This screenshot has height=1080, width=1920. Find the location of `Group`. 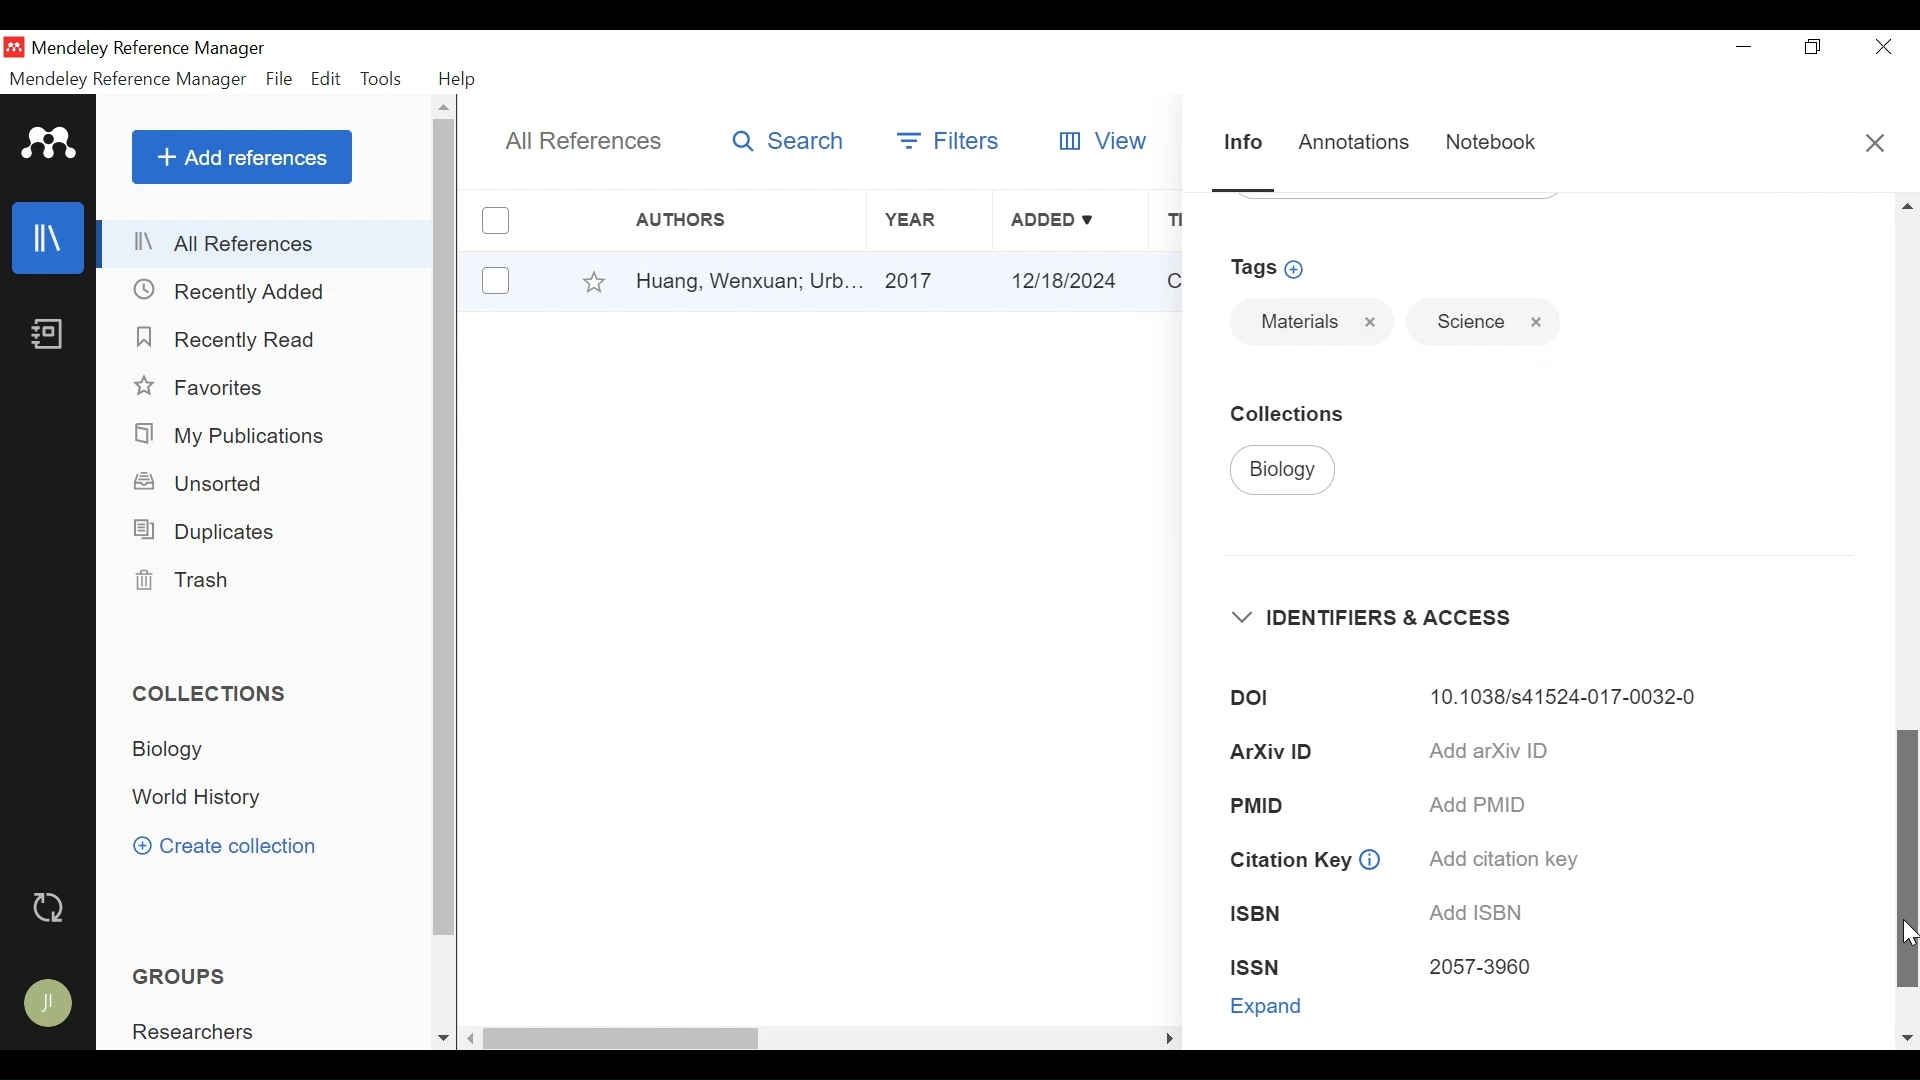

Group is located at coordinates (205, 1032).